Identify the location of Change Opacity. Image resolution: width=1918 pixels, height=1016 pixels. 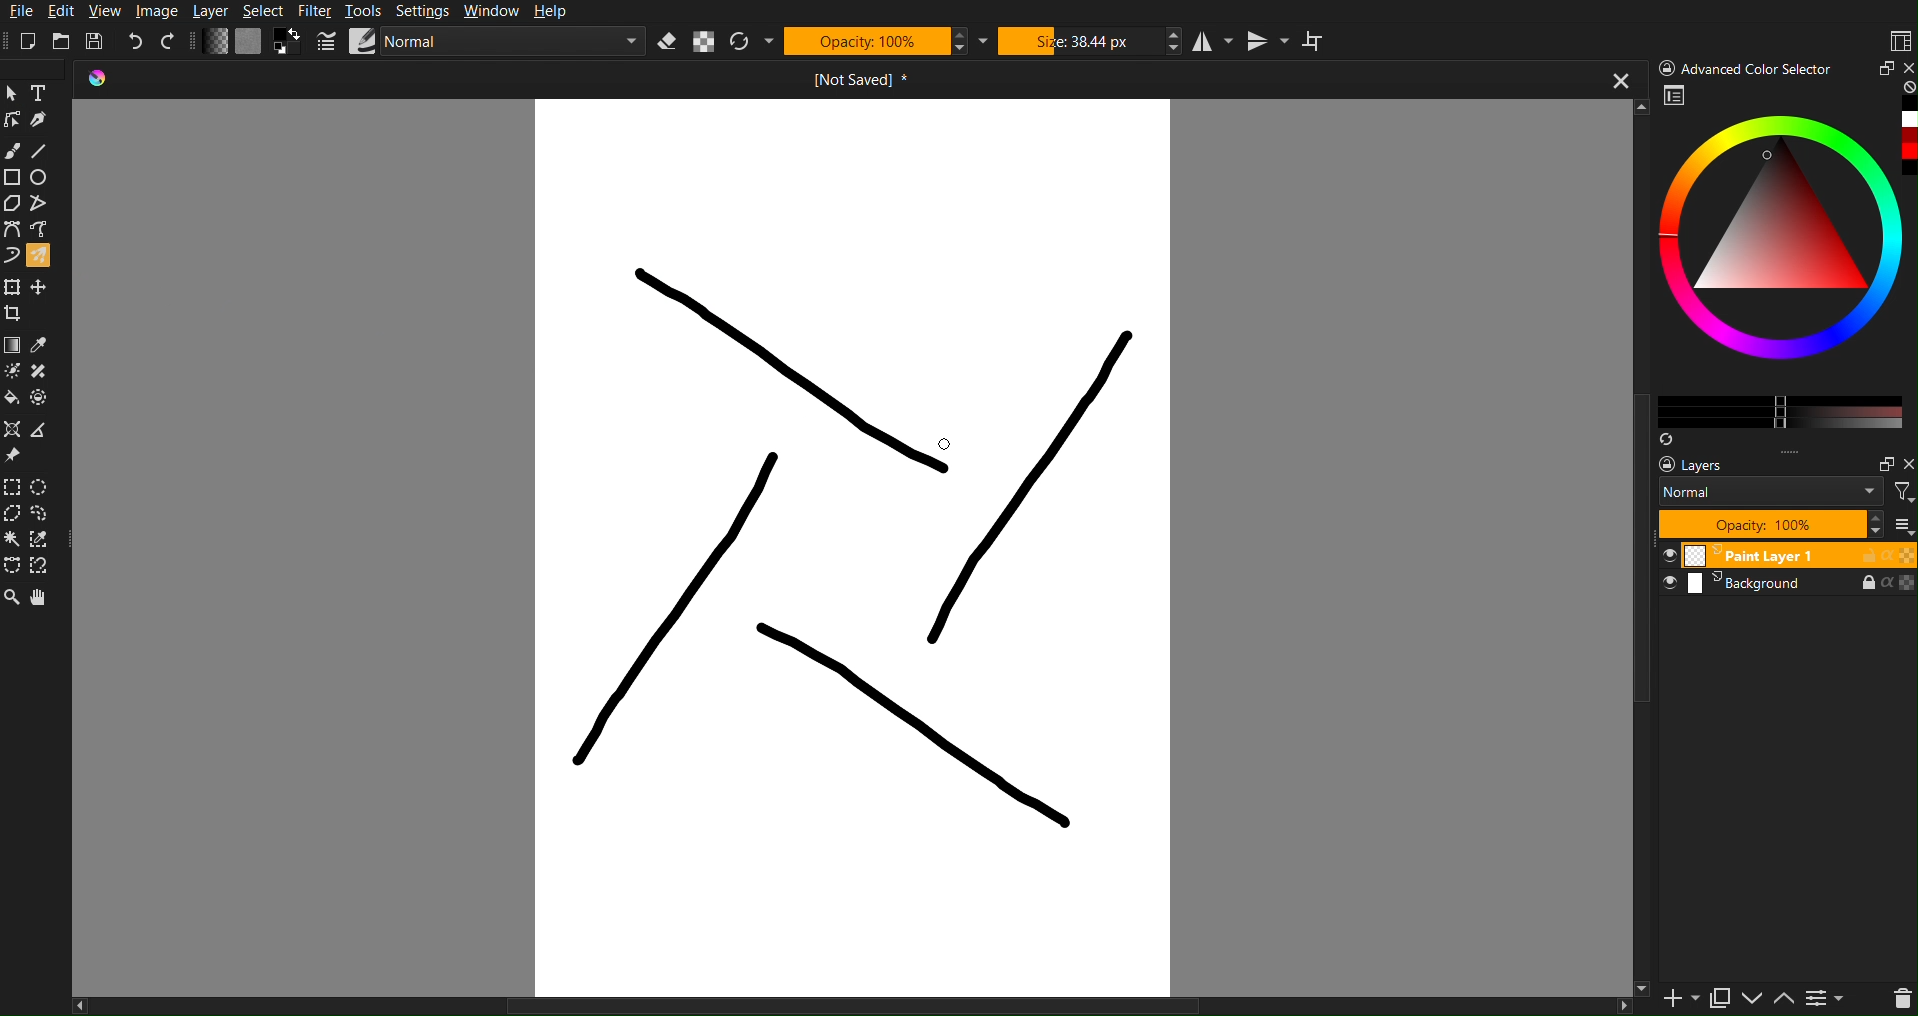
(216, 42).